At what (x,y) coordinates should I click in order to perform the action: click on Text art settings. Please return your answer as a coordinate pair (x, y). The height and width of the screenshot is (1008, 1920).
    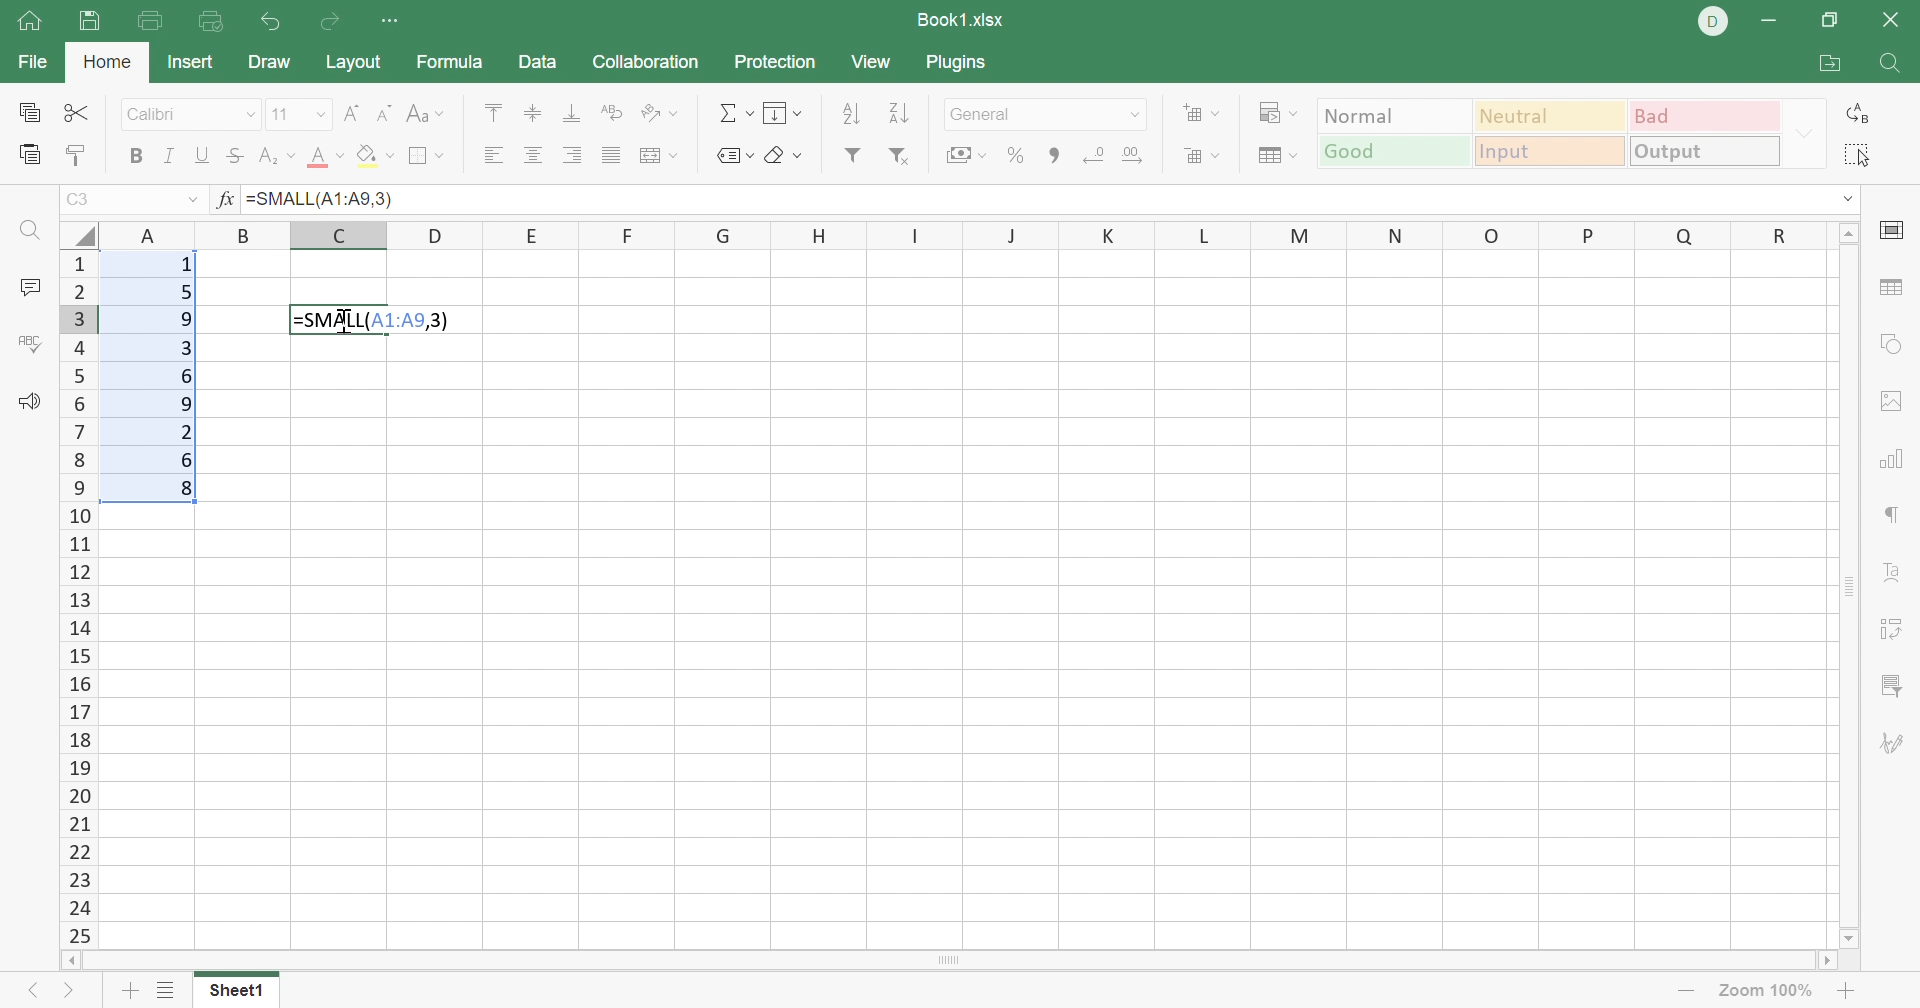
    Looking at the image, I should click on (1897, 574).